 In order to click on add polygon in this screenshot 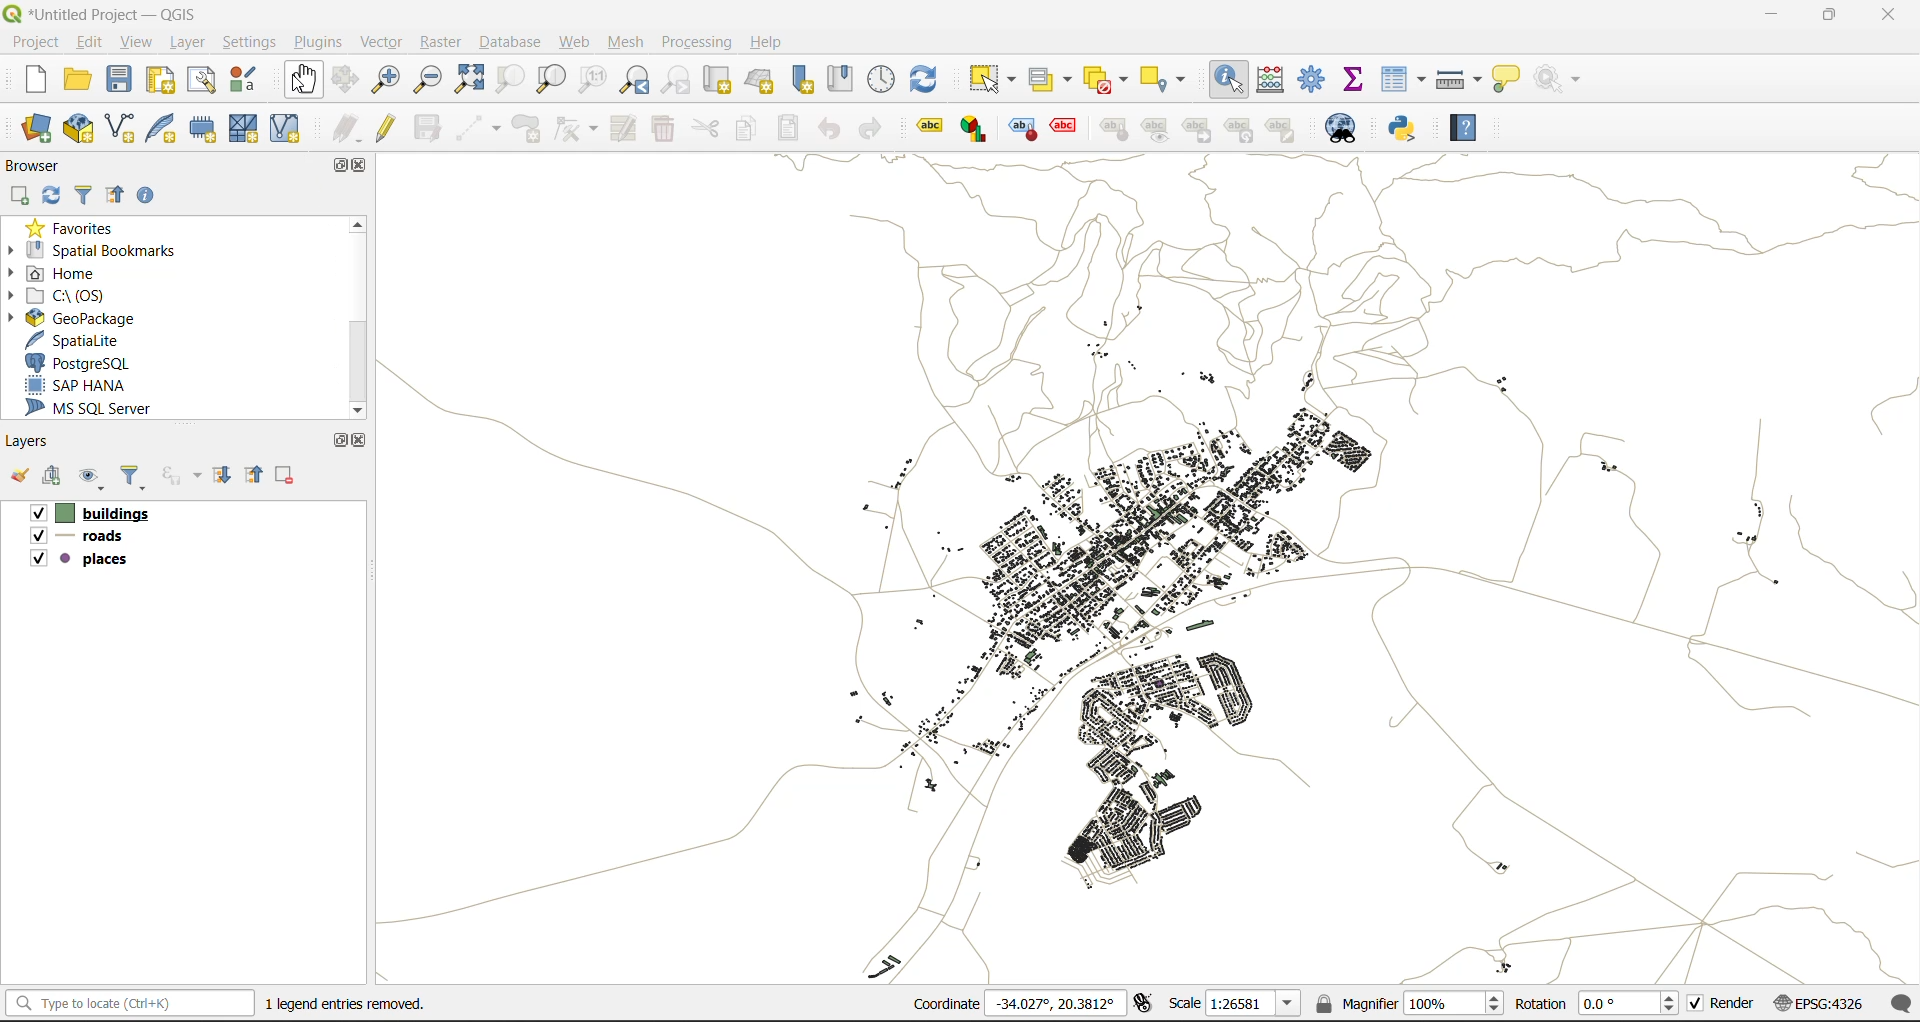, I will do `click(525, 130)`.